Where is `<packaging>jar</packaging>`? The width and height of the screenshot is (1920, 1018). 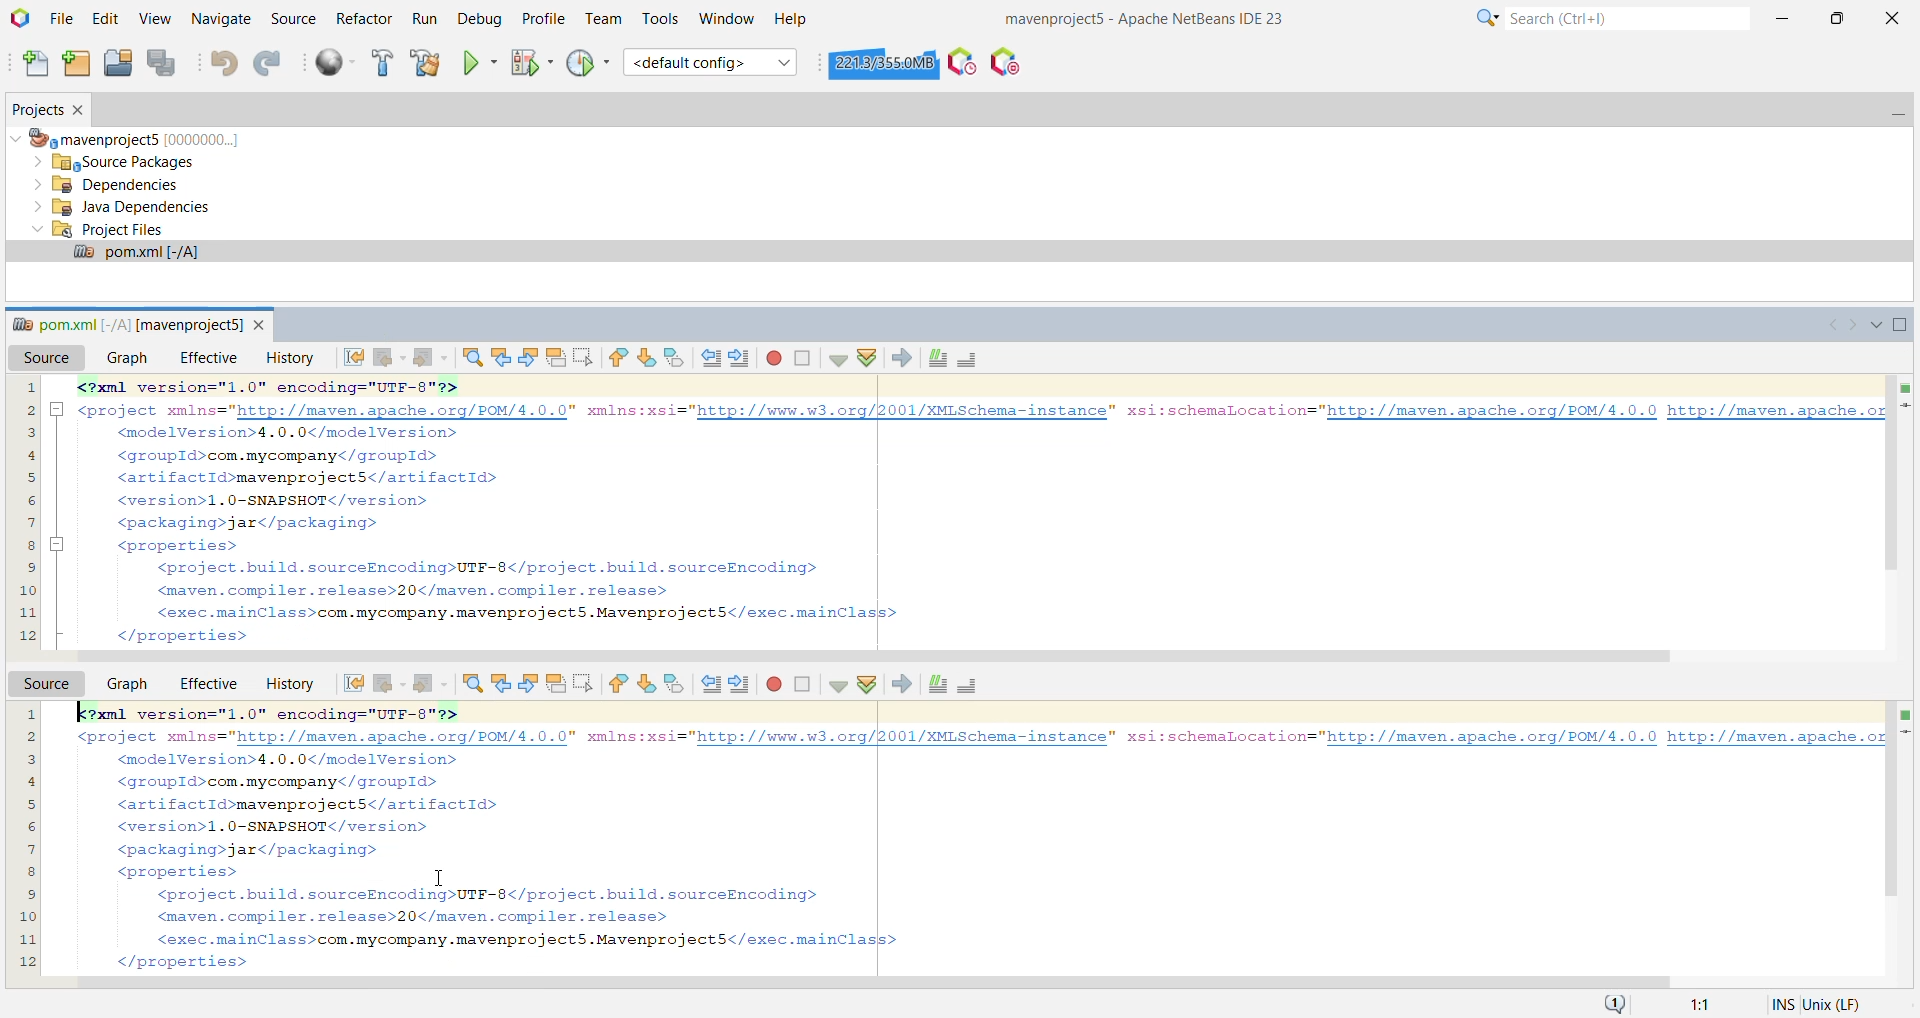
<packaging>jar</packaging> is located at coordinates (256, 525).